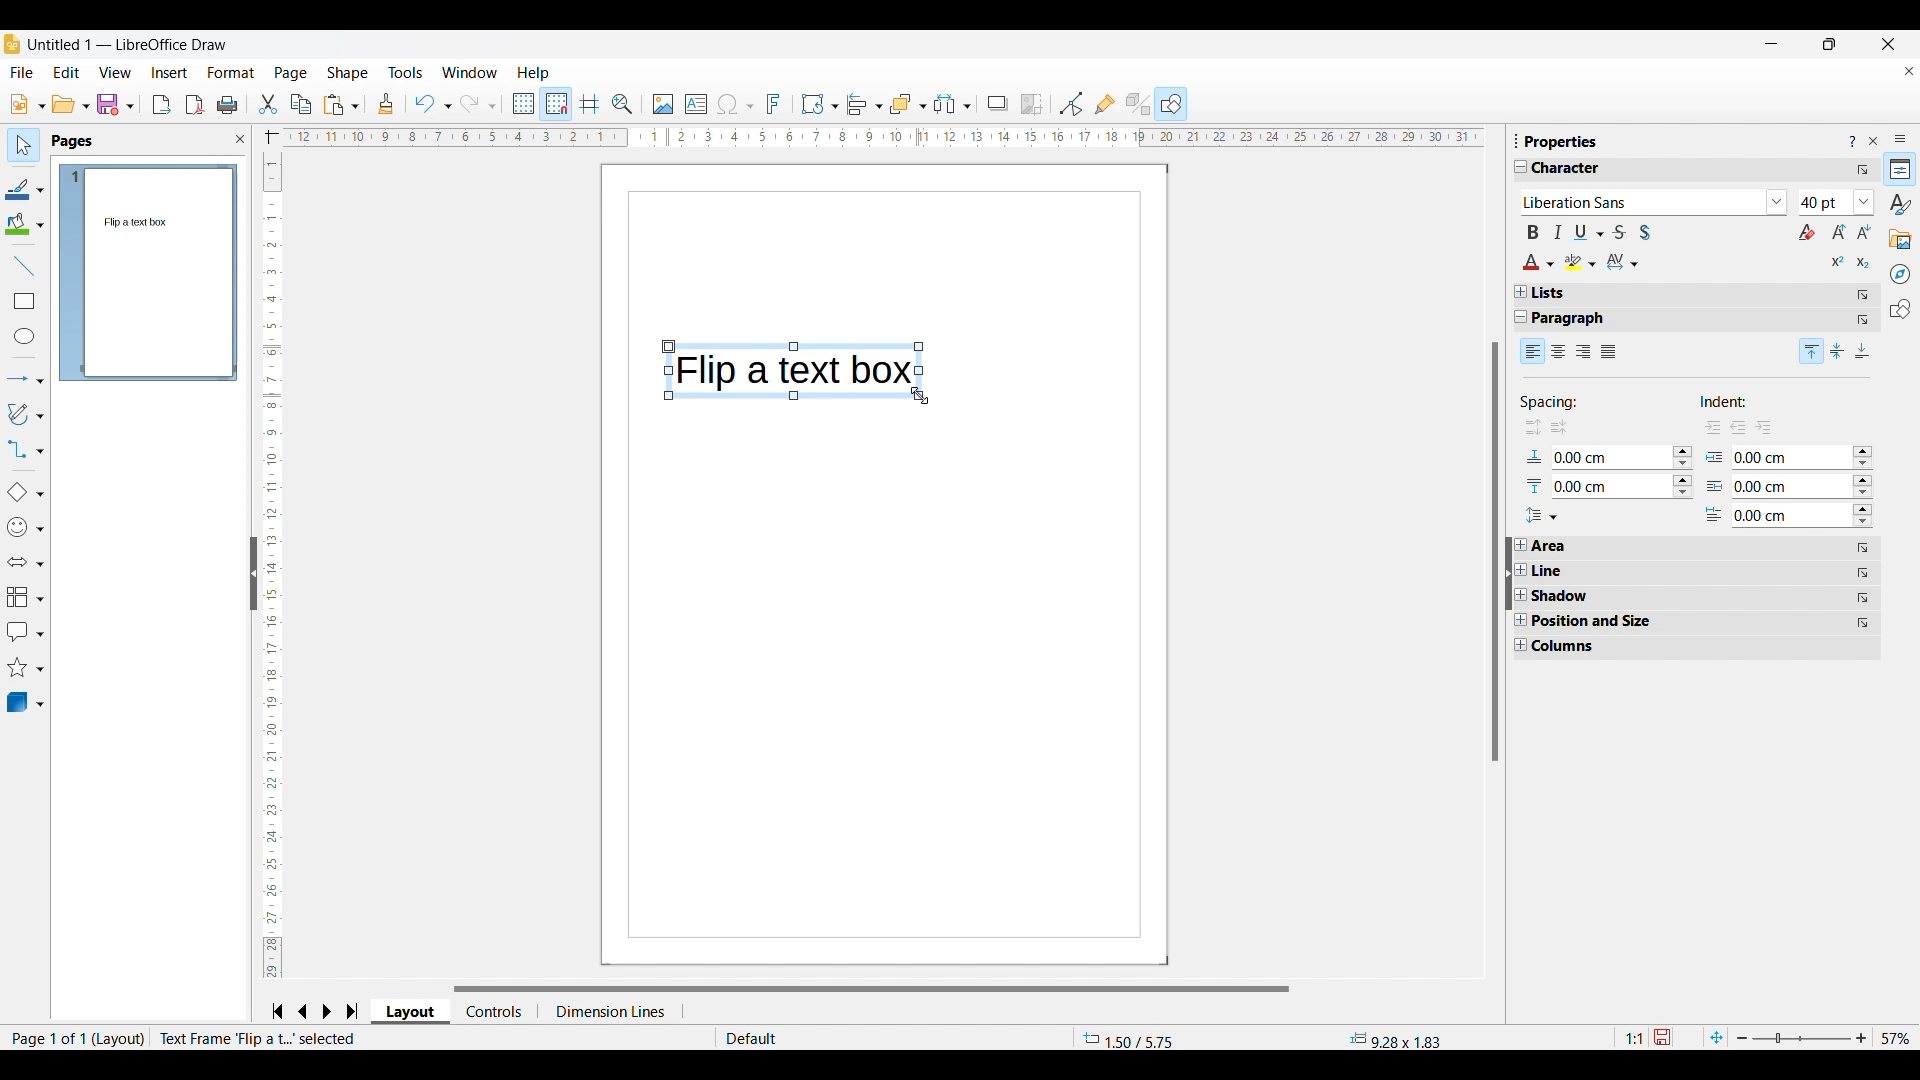  Describe the element at coordinates (241, 139) in the screenshot. I see `Close sidebar` at that location.